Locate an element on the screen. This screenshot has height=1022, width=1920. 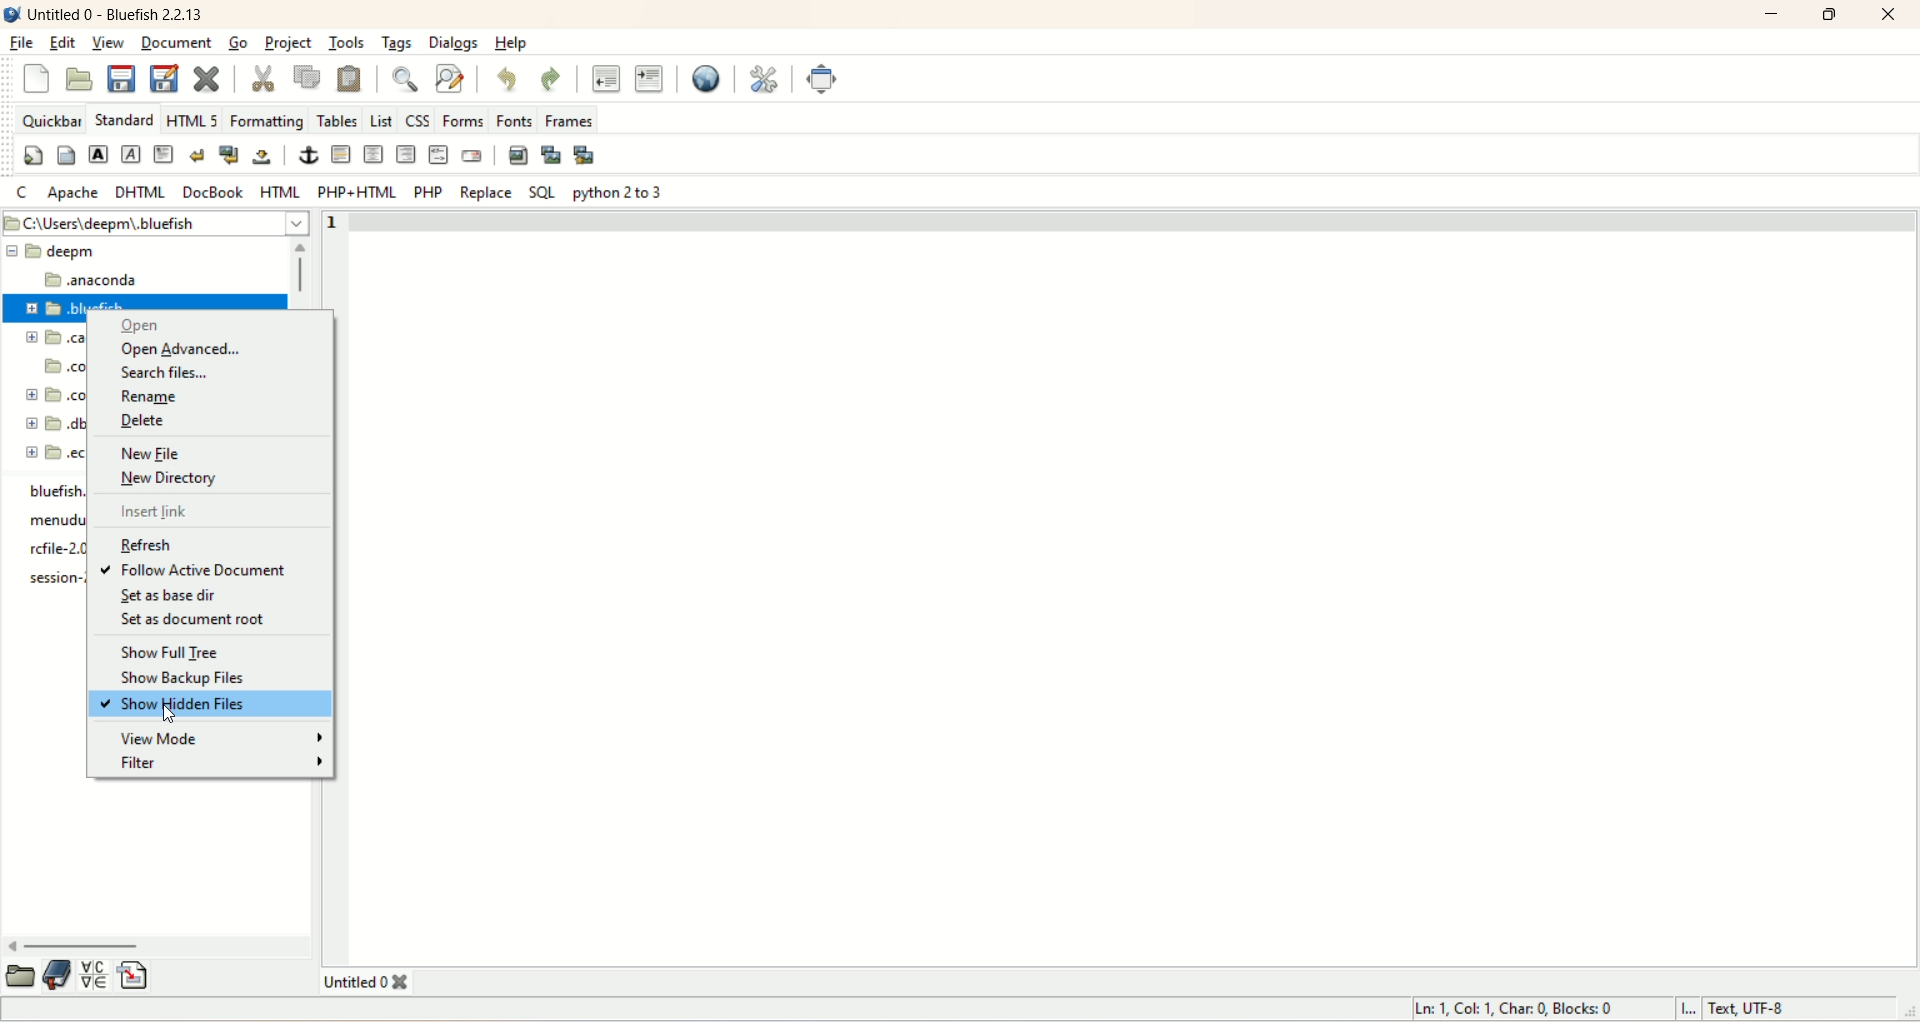
C is located at coordinates (21, 194).